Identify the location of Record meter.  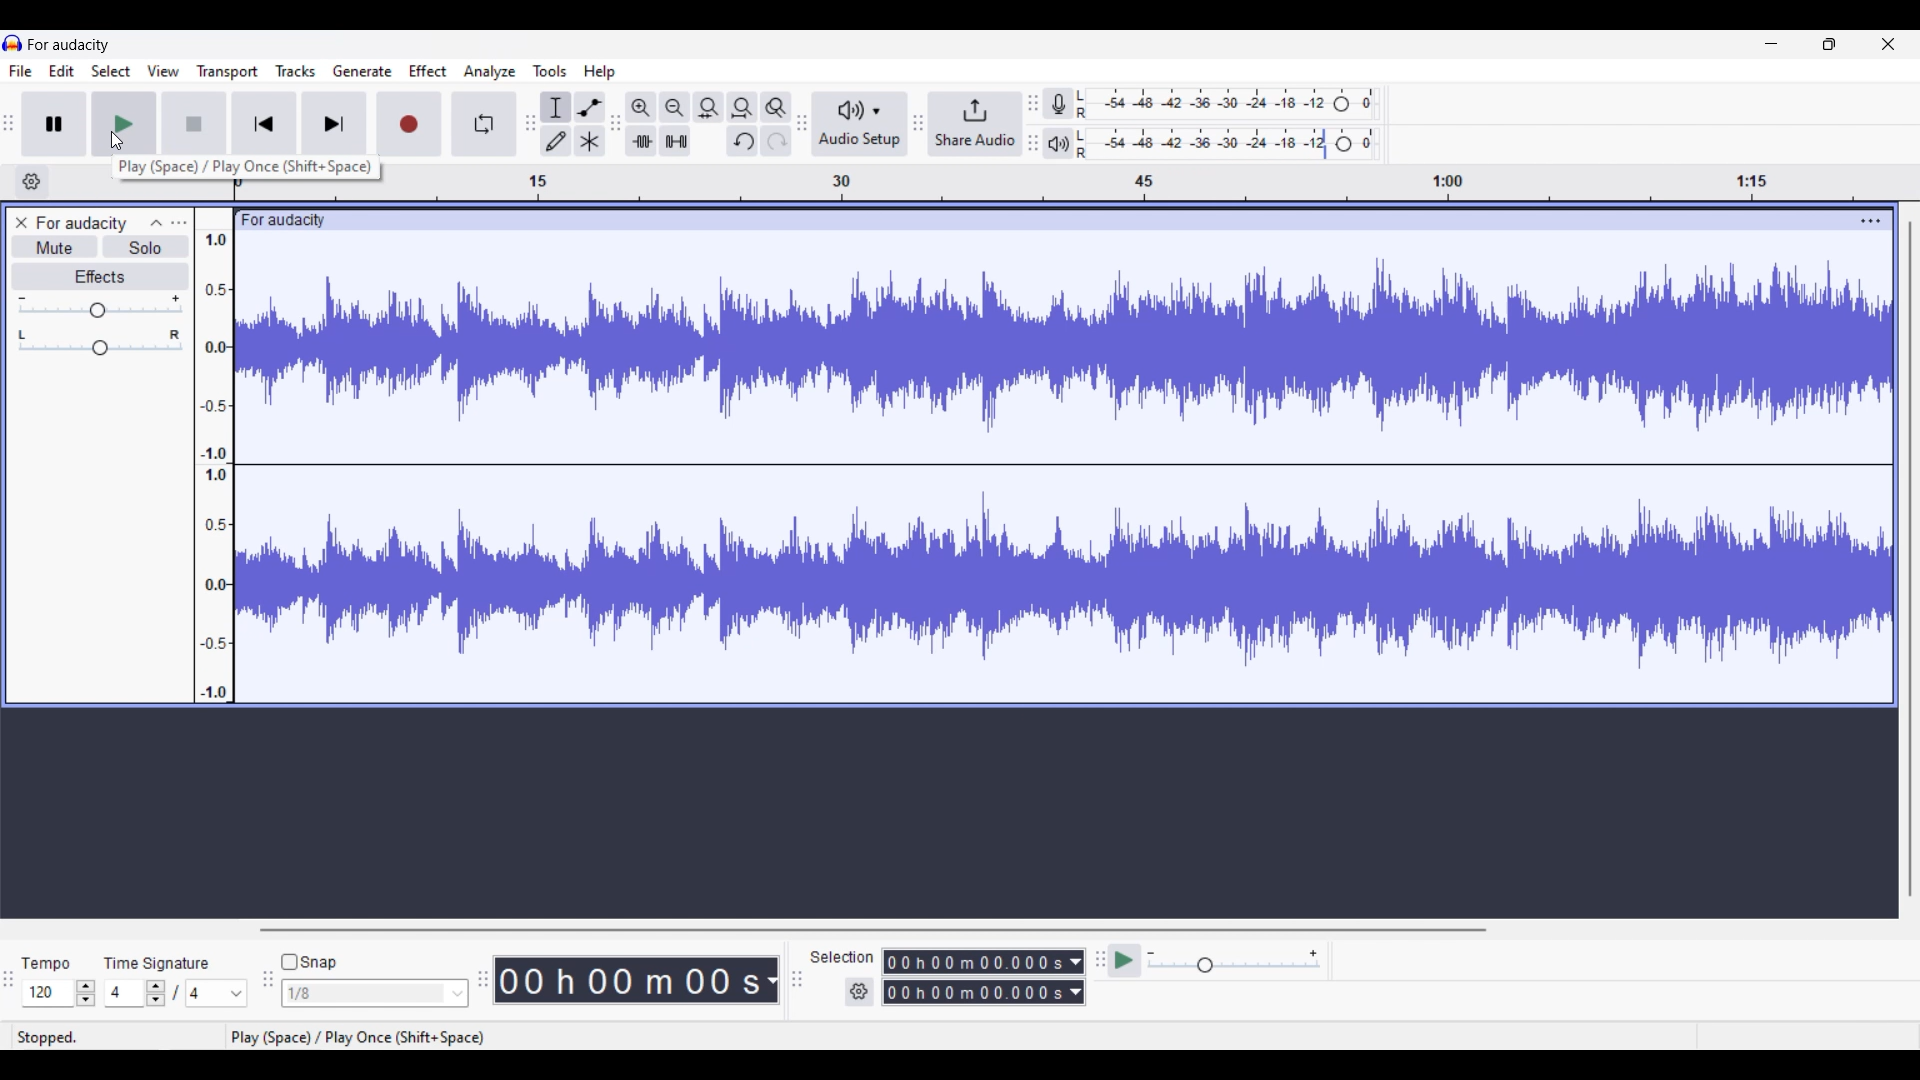
(1058, 103).